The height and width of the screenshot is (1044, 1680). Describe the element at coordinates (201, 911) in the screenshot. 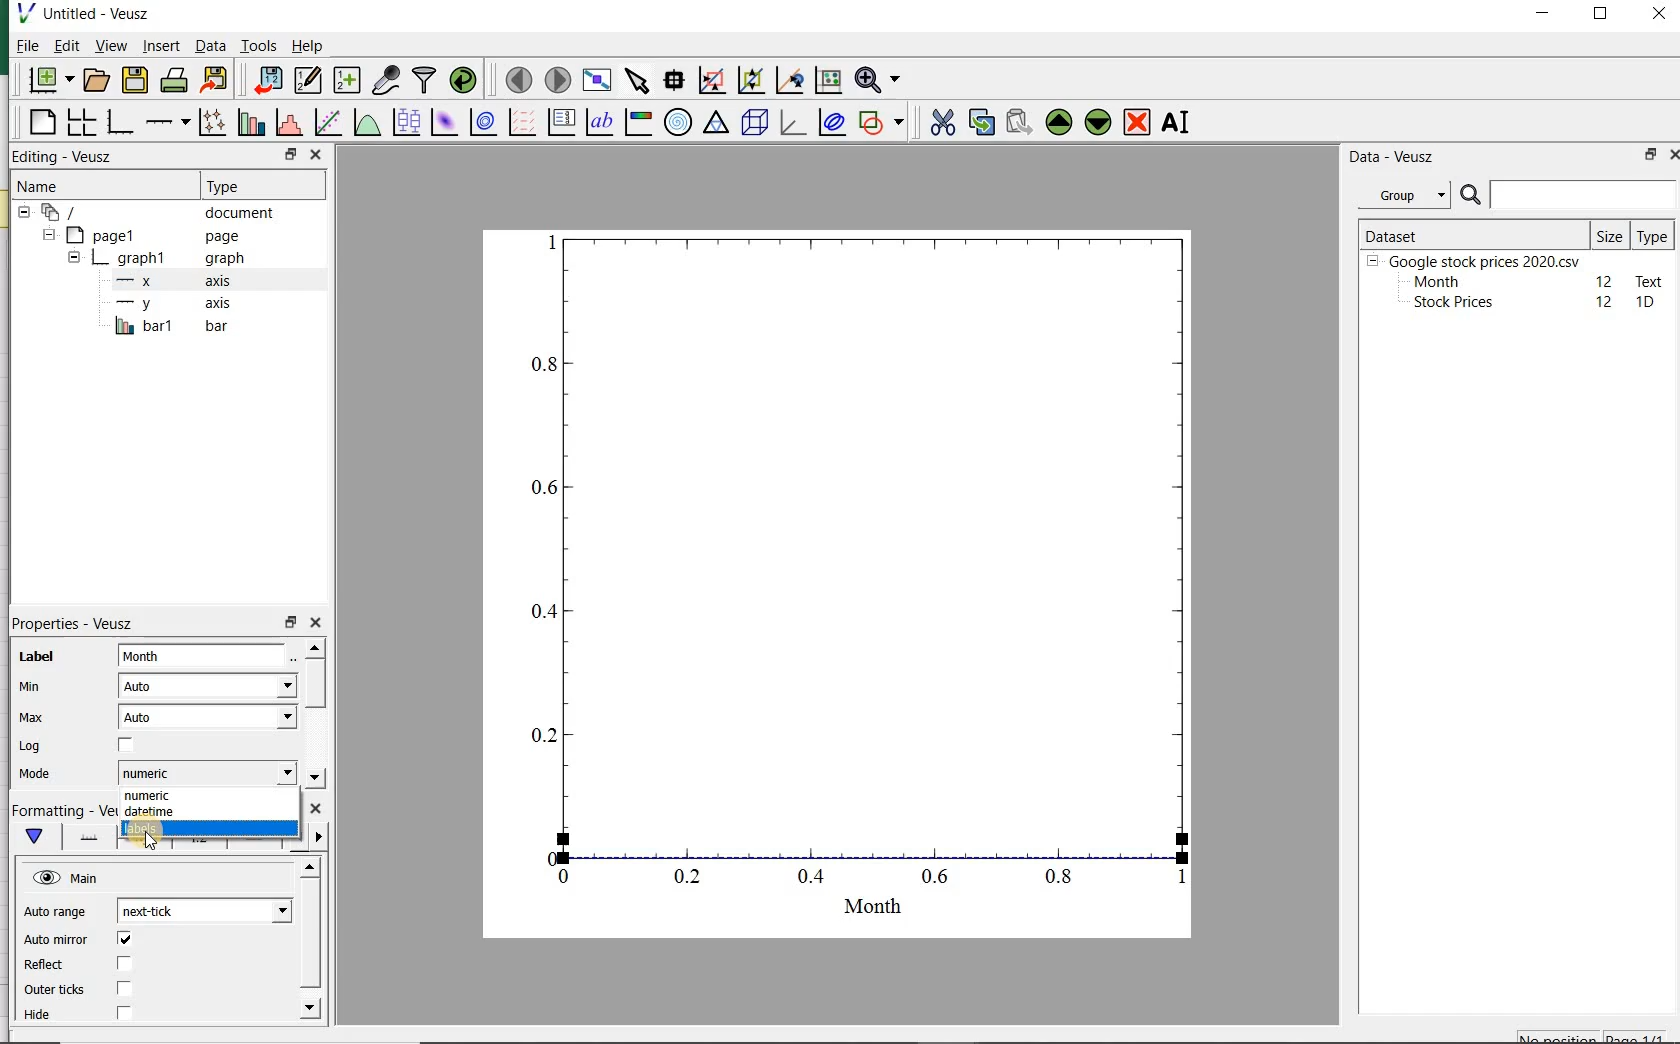

I see `next tick` at that location.